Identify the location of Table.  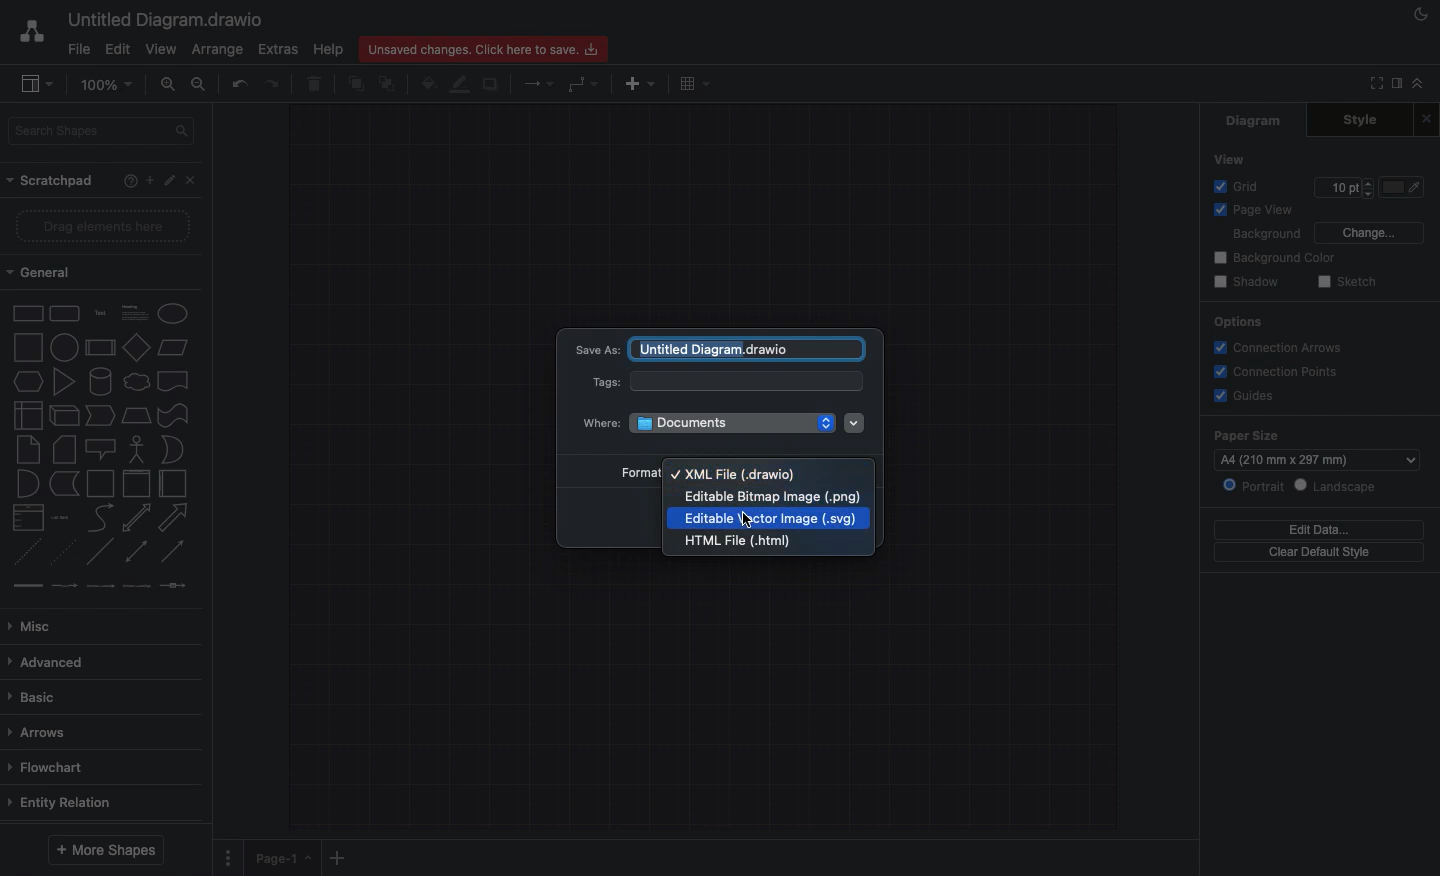
(695, 83).